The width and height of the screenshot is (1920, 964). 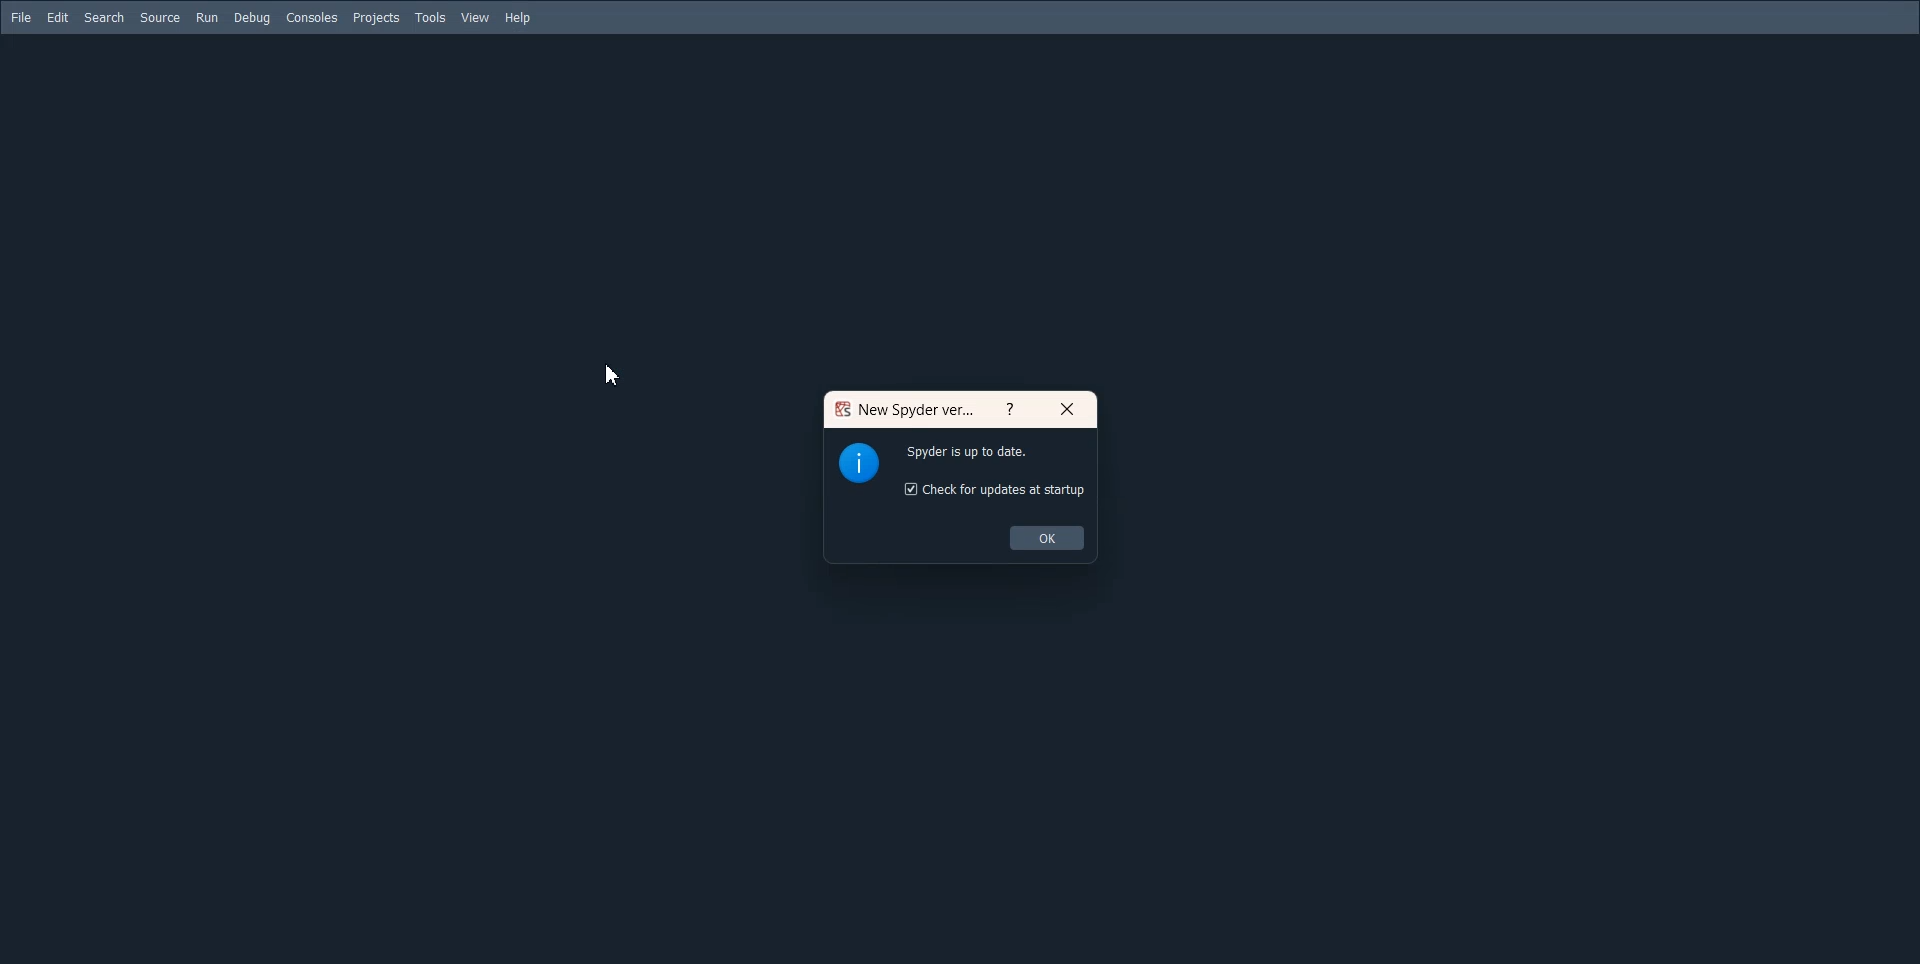 What do you see at coordinates (995, 489) in the screenshot?
I see `Check for updates at startup` at bounding box center [995, 489].